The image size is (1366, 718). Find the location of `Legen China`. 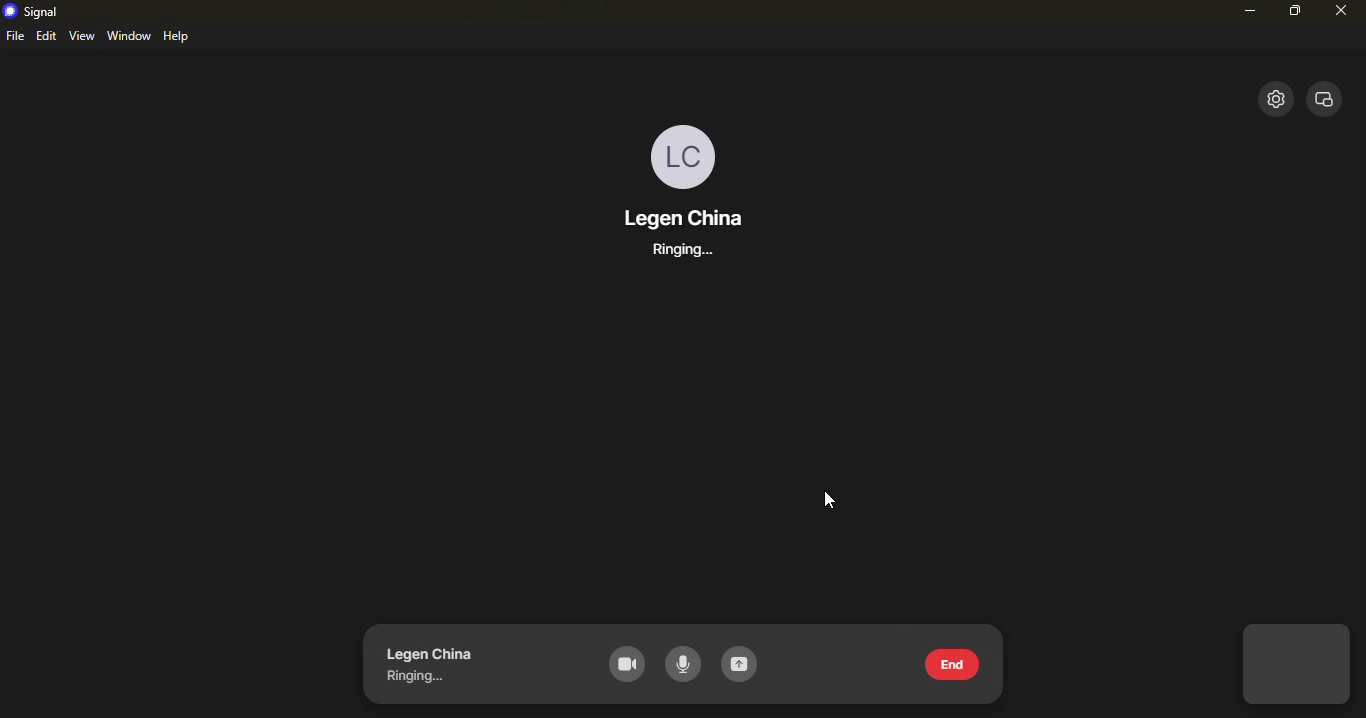

Legen China is located at coordinates (428, 654).